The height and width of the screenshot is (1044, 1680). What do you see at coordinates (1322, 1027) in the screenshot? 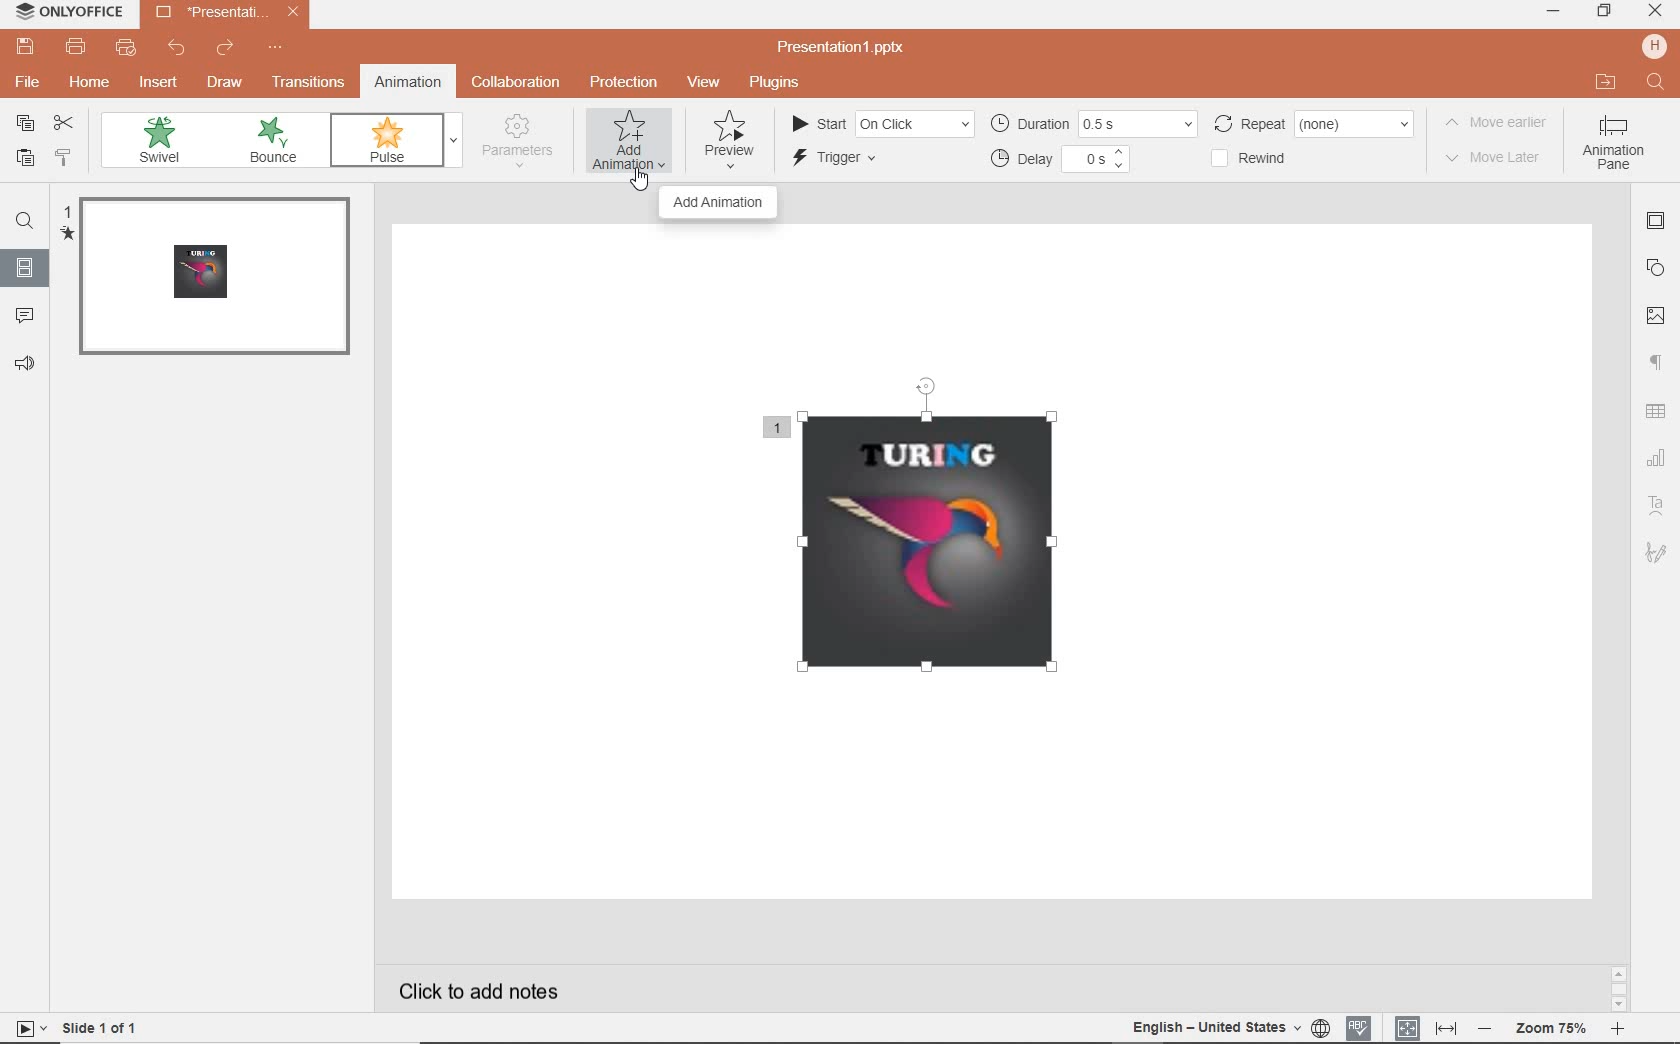
I see `set document language` at bounding box center [1322, 1027].